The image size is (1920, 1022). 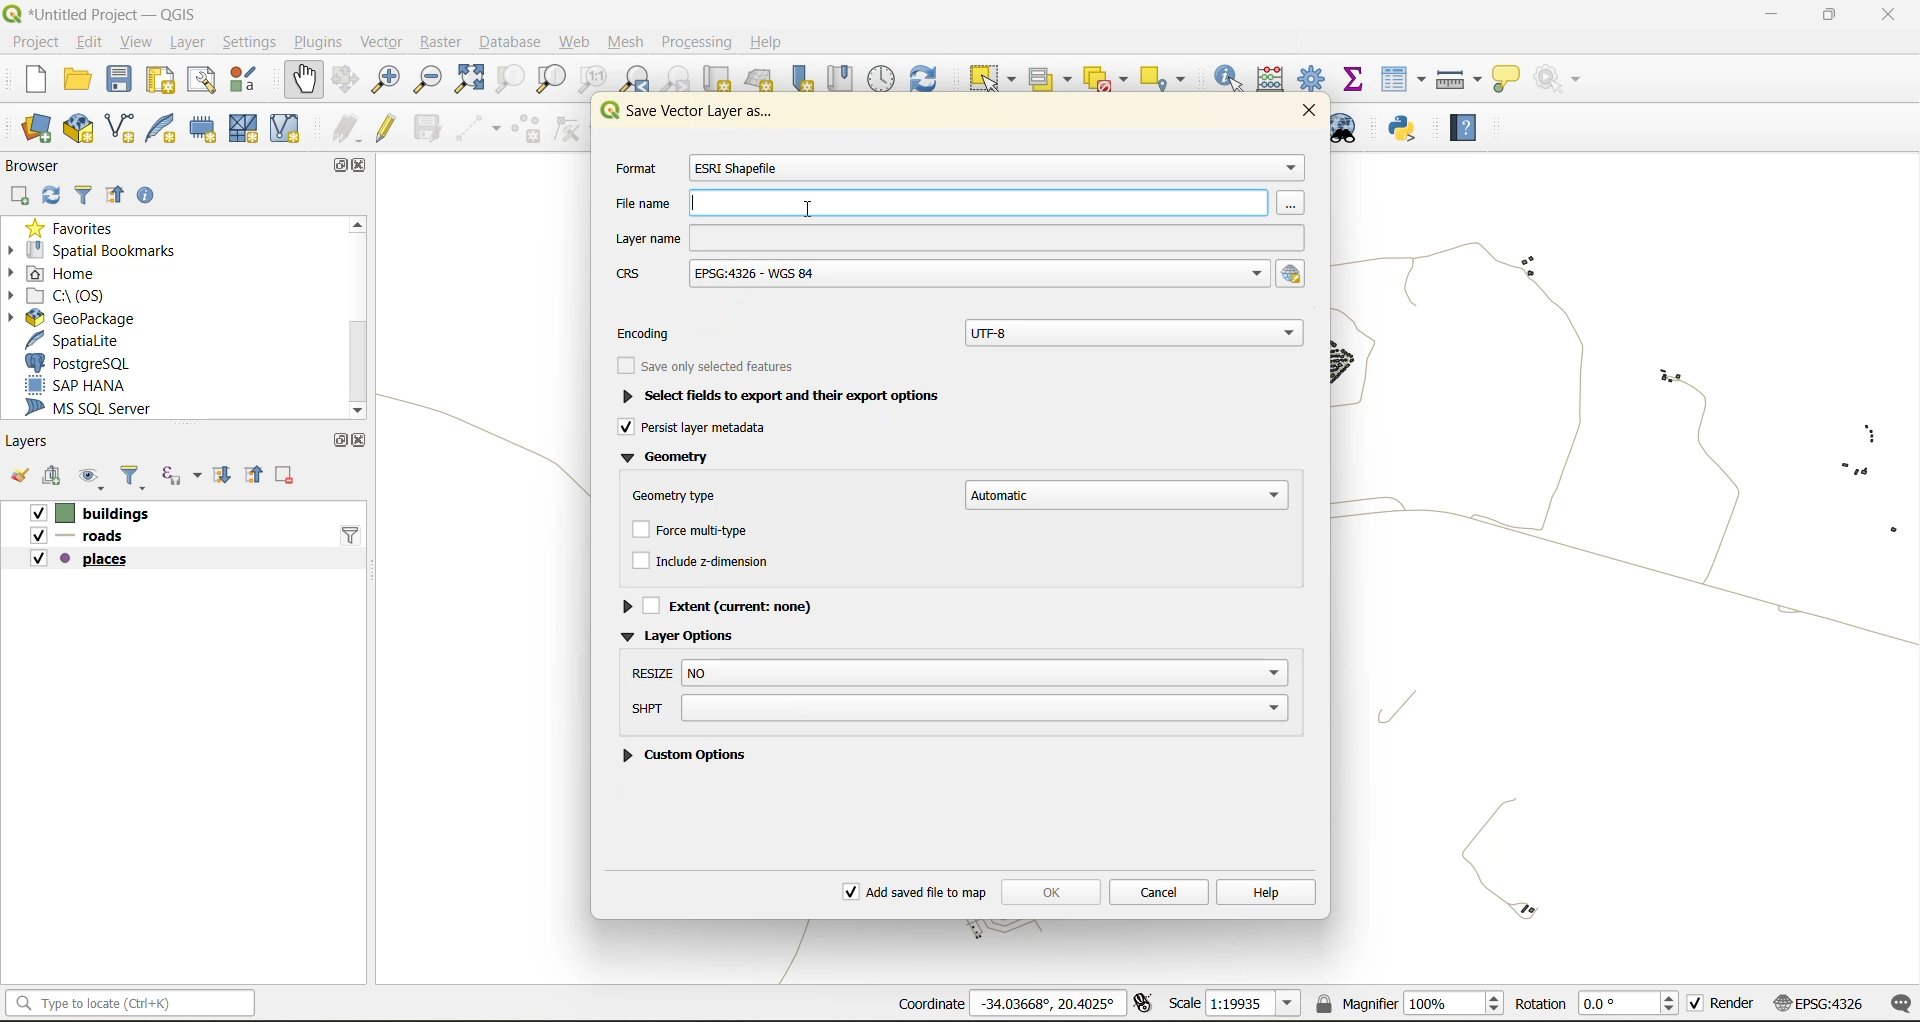 What do you see at coordinates (628, 45) in the screenshot?
I see `mesh` at bounding box center [628, 45].